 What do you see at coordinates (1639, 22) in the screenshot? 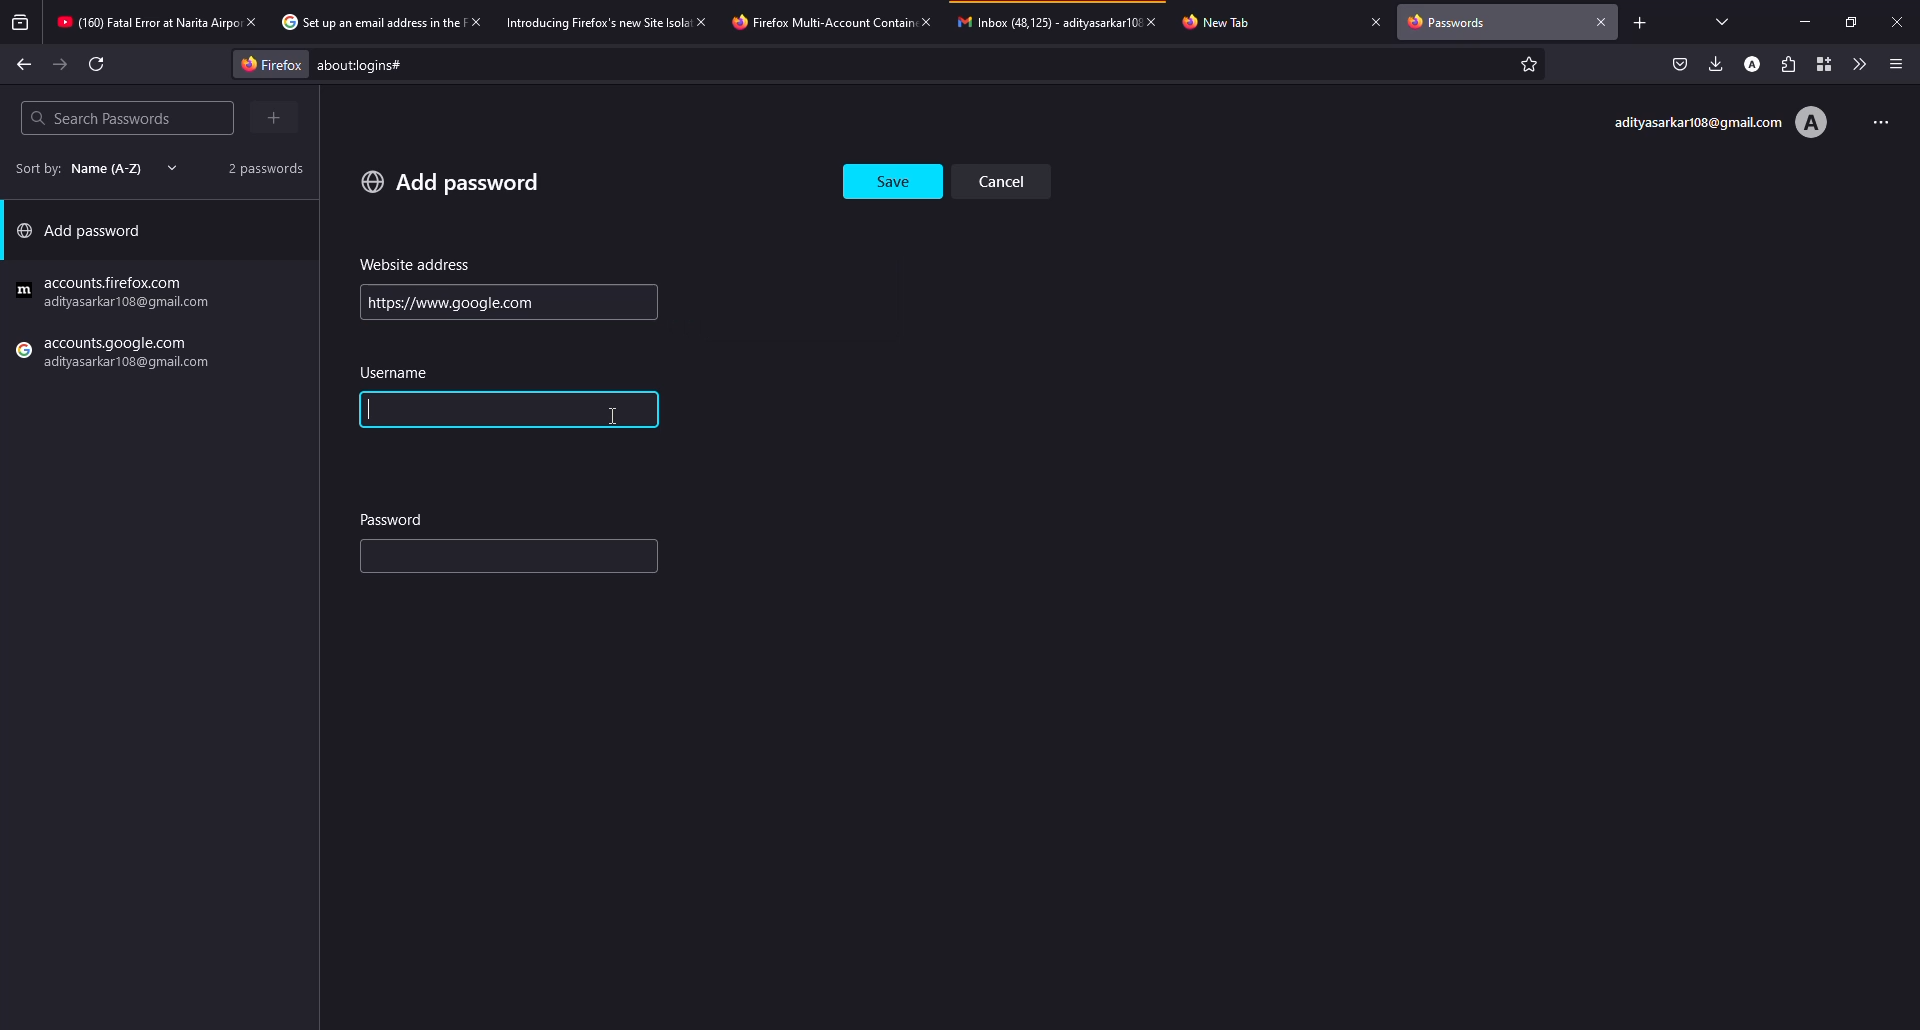
I see `add tab` at bounding box center [1639, 22].